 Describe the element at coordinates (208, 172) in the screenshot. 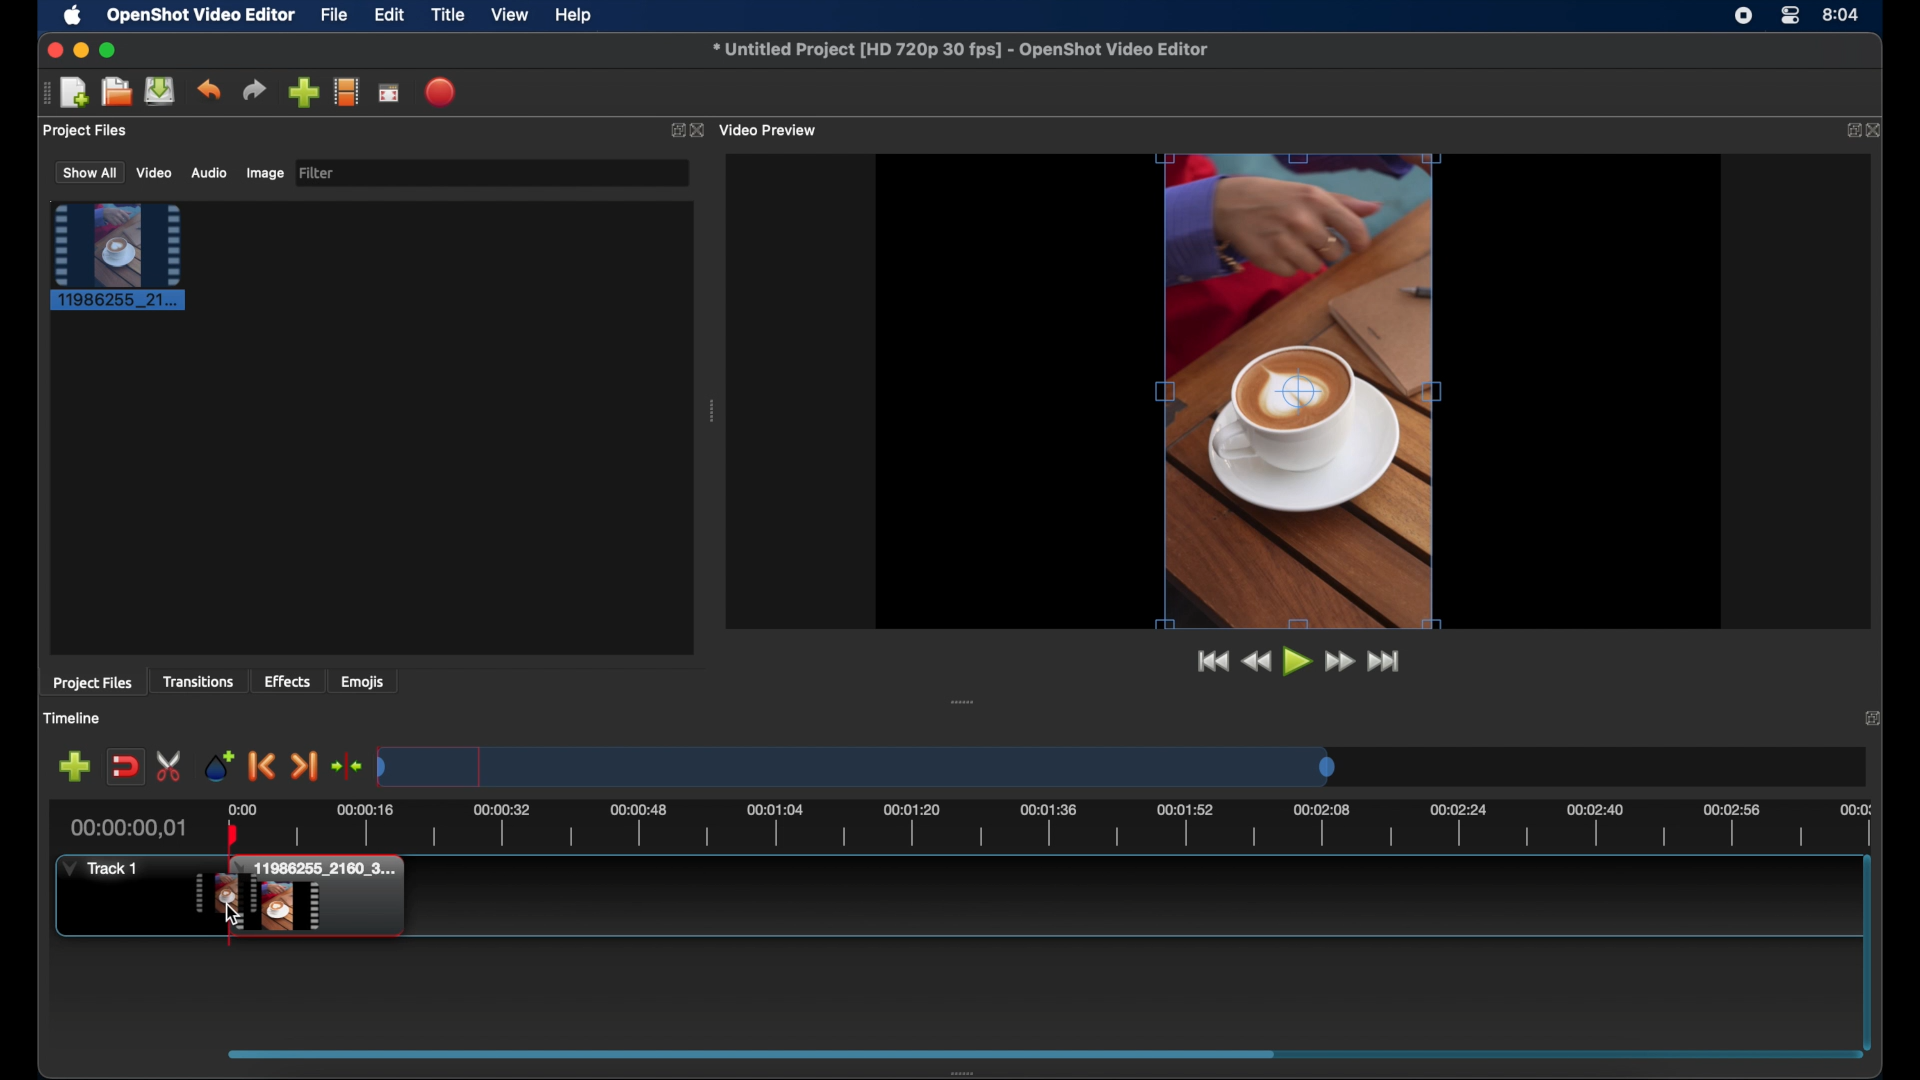

I see `audio` at that location.